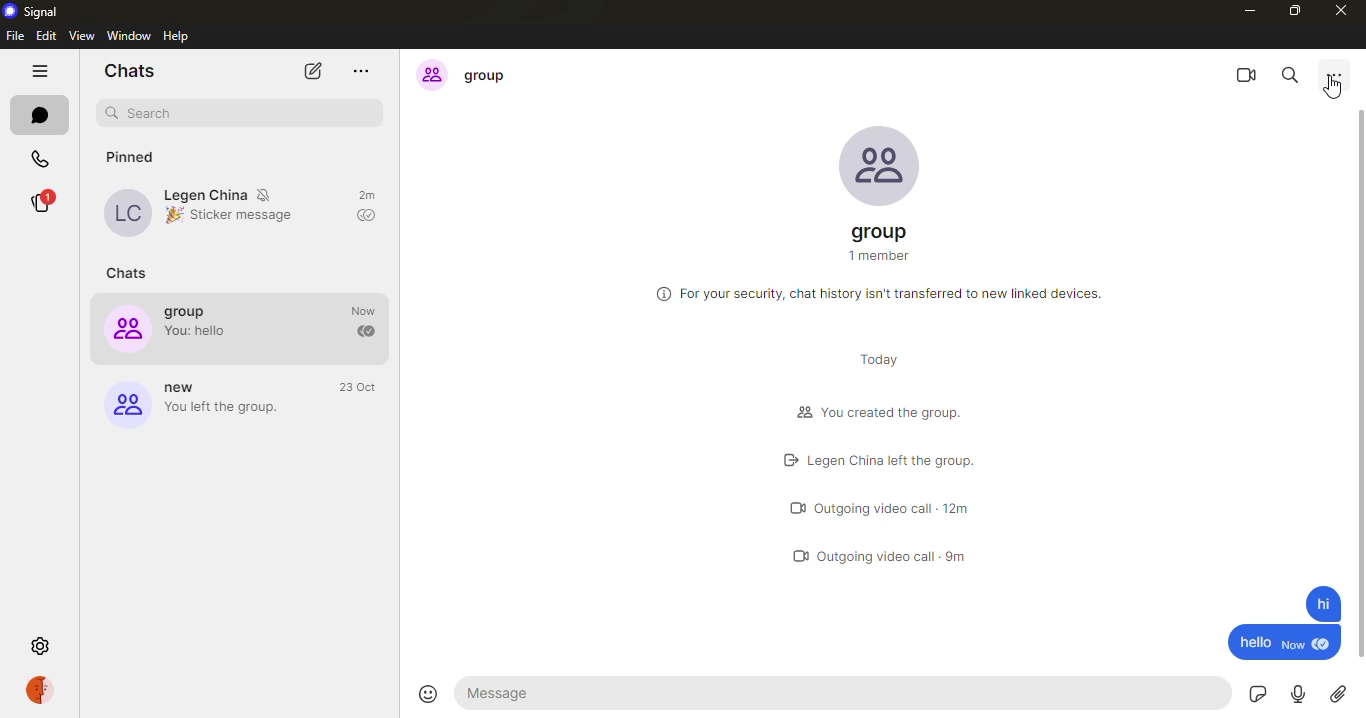  Describe the element at coordinates (188, 312) in the screenshot. I see `group` at that location.